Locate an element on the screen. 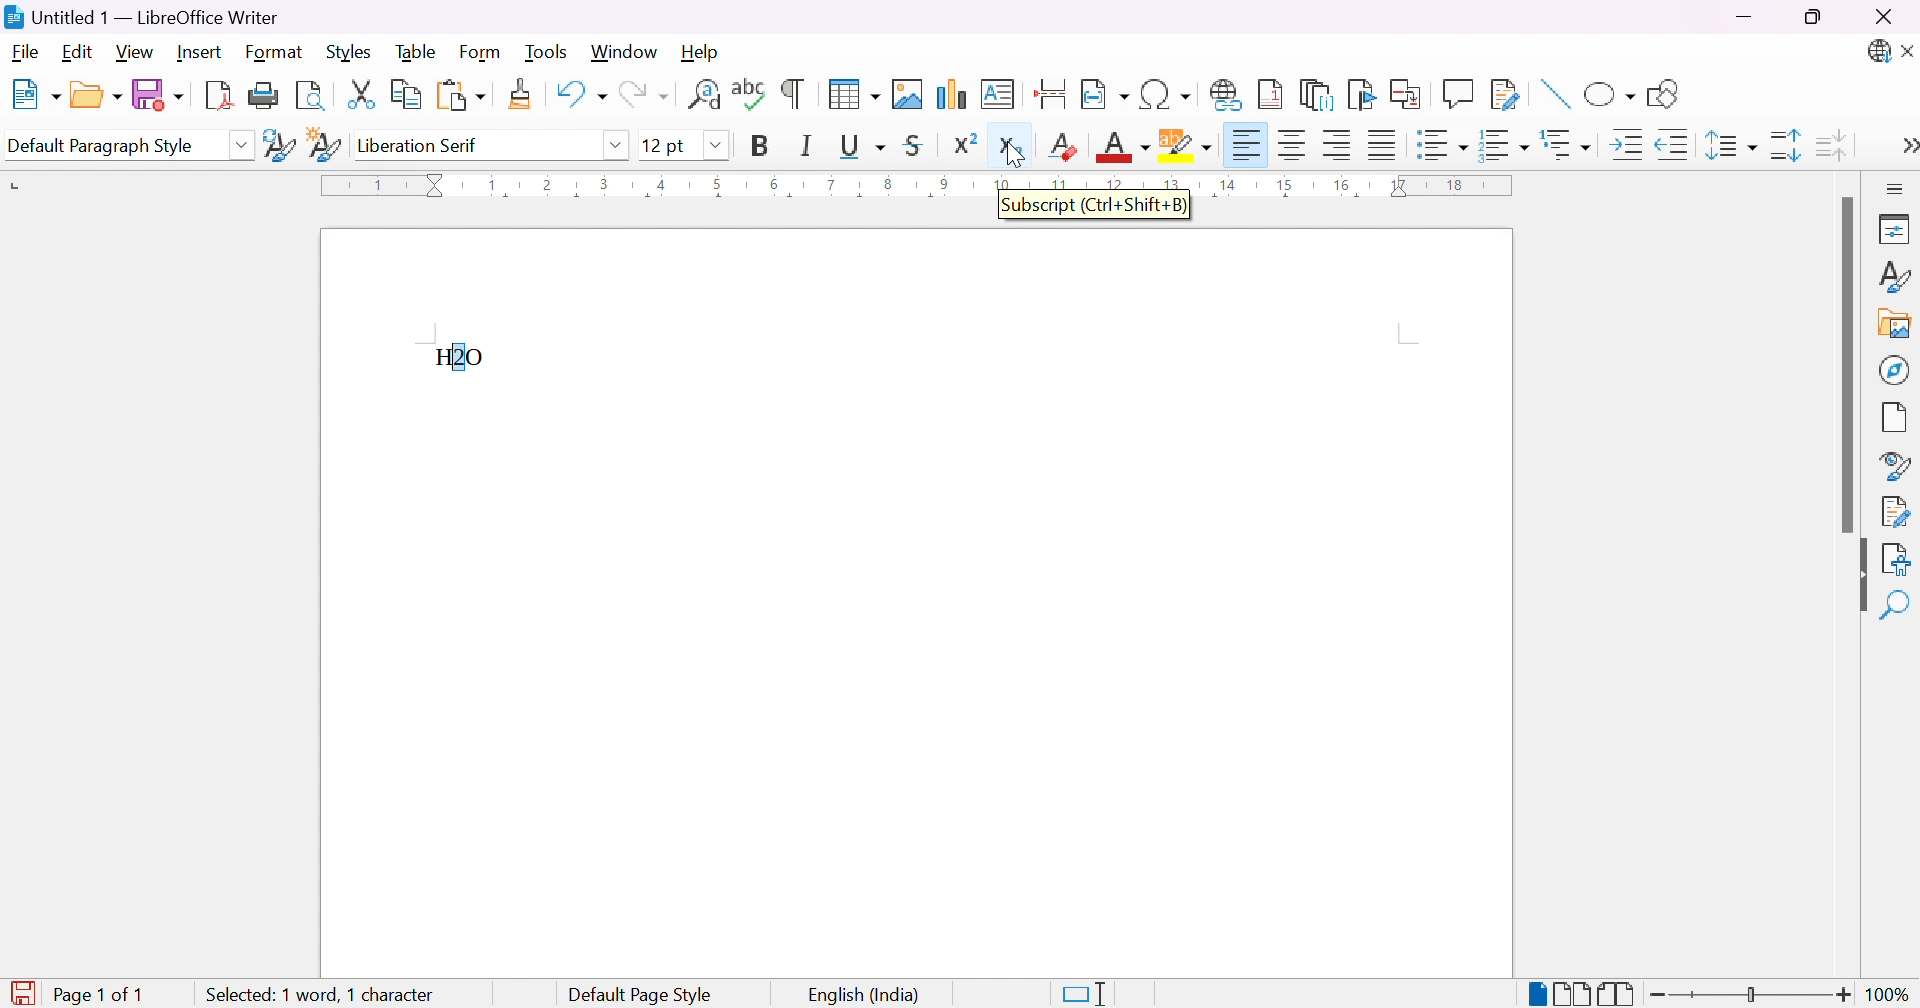 Image resolution: width=1920 pixels, height=1008 pixels. Find is located at coordinates (1895, 607).